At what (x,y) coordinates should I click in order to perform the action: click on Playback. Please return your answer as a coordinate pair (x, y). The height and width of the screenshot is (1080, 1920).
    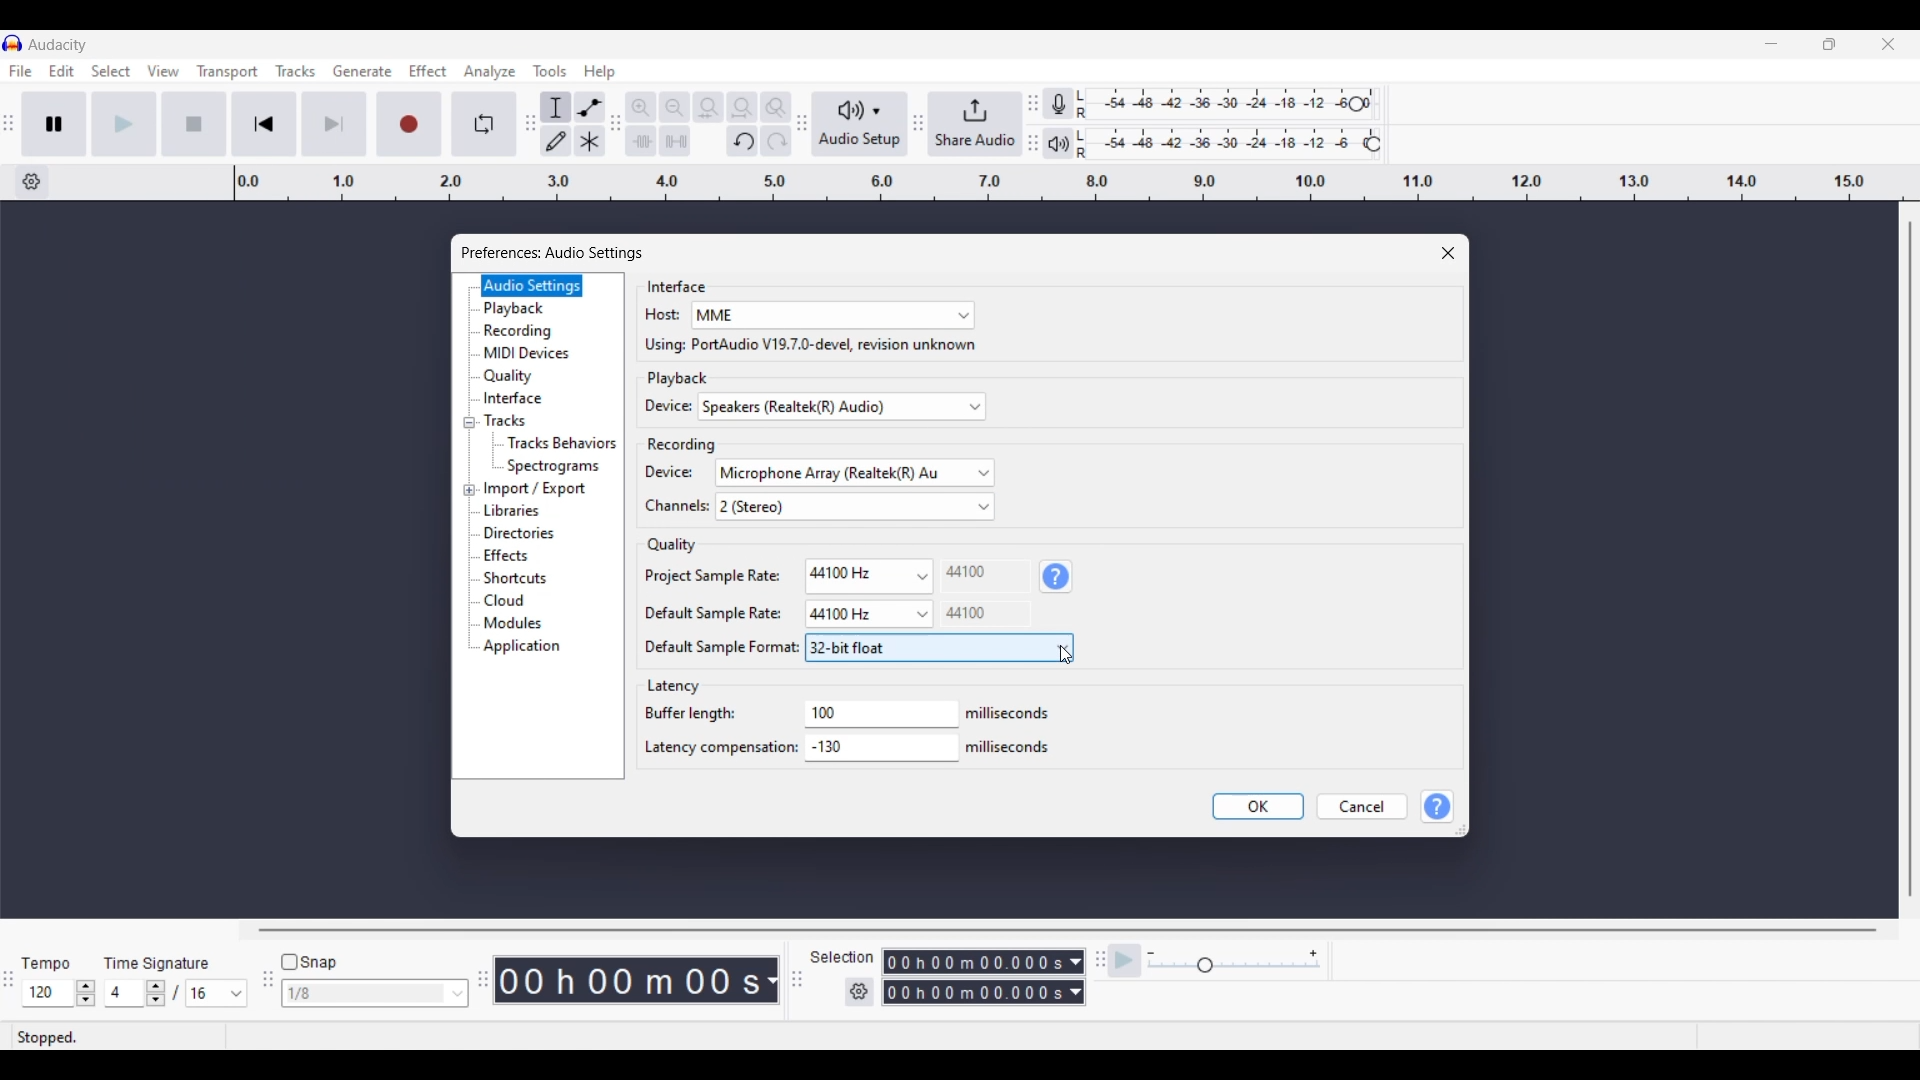
    Looking at the image, I should click on (532, 309).